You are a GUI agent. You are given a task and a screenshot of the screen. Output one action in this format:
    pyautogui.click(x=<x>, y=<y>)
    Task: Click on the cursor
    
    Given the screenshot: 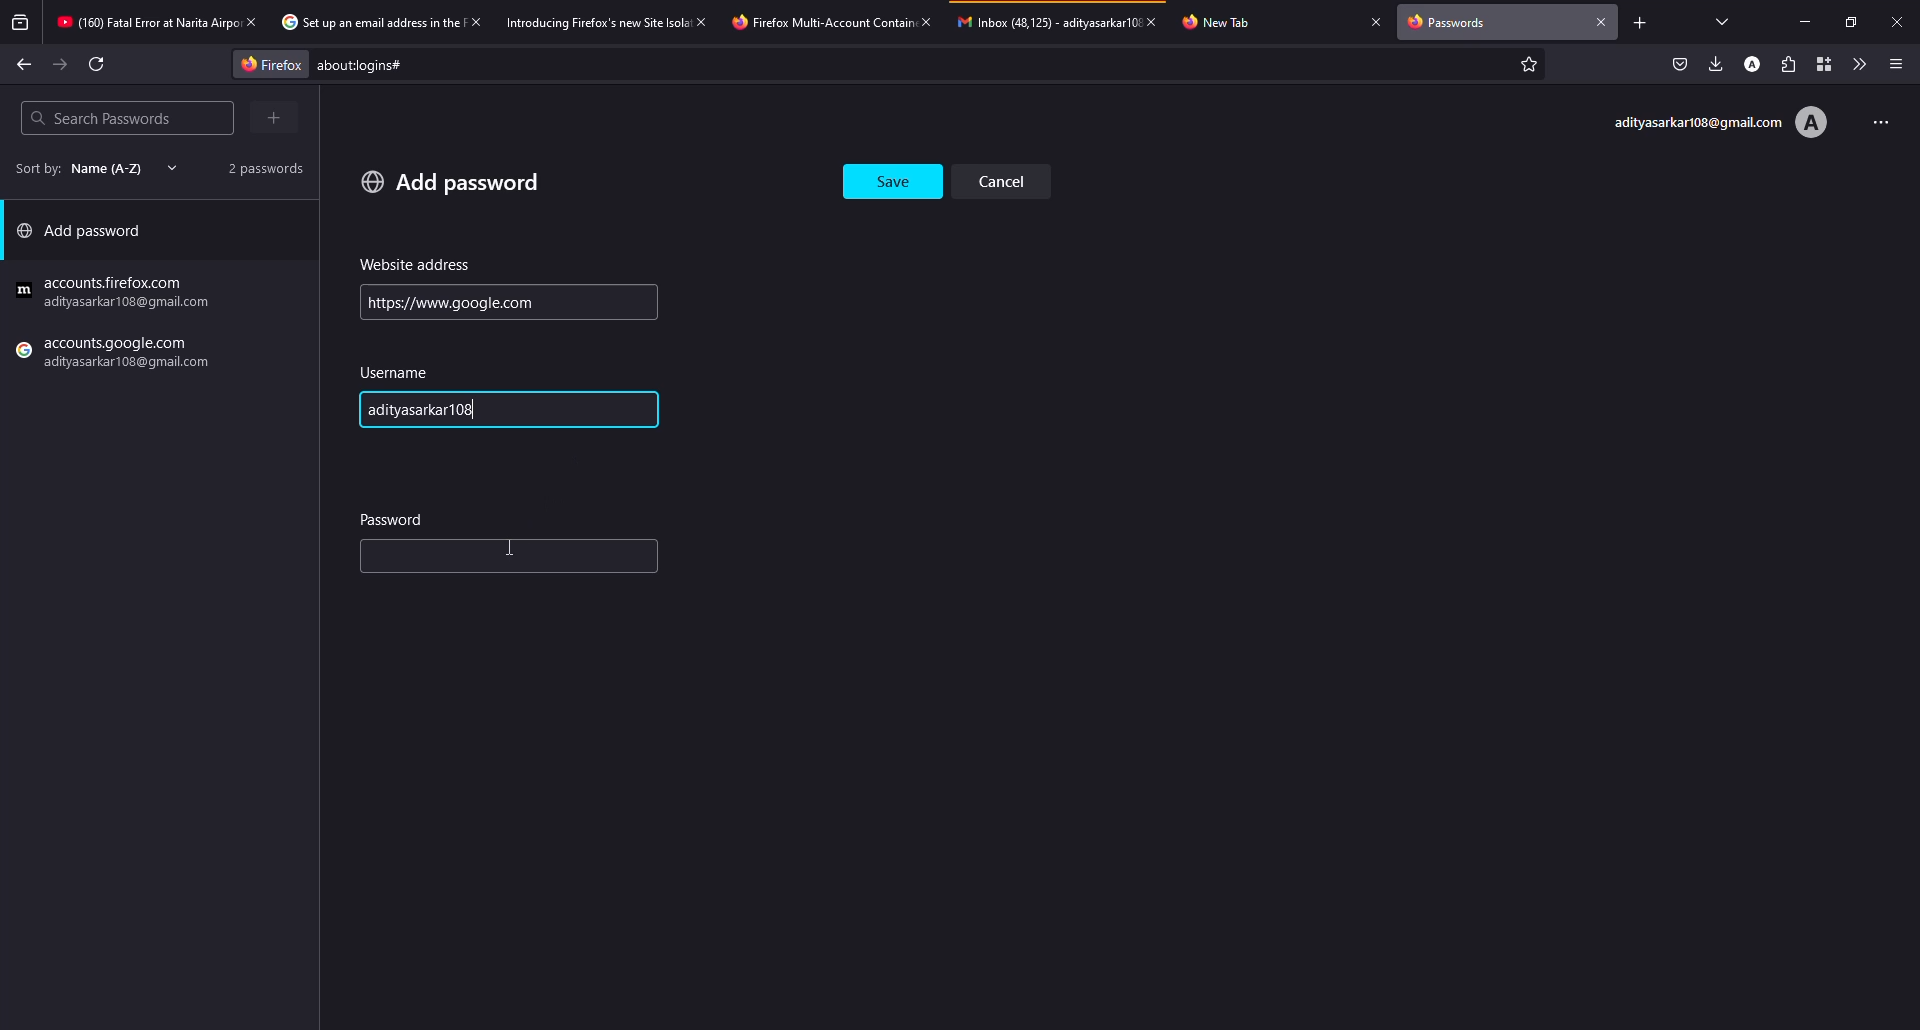 What is the action you would take?
    pyautogui.click(x=515, y=545)
    